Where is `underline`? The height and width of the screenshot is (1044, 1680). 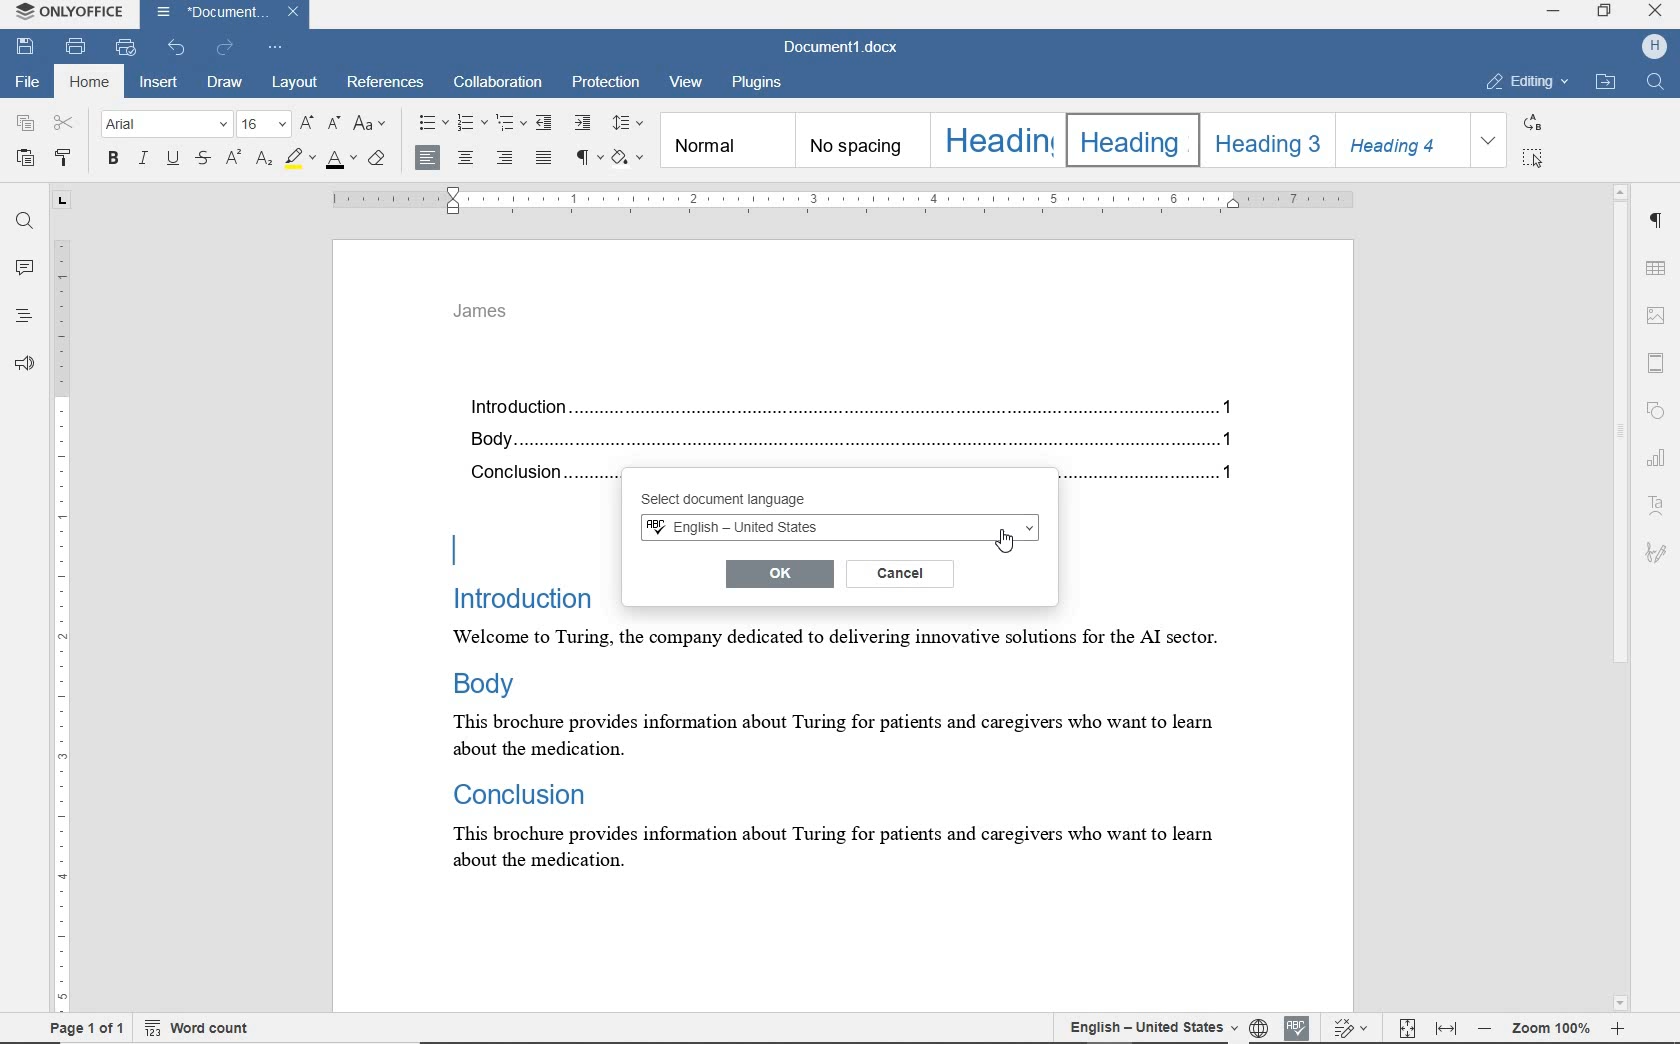 underline is located at coordinates (175, 160).